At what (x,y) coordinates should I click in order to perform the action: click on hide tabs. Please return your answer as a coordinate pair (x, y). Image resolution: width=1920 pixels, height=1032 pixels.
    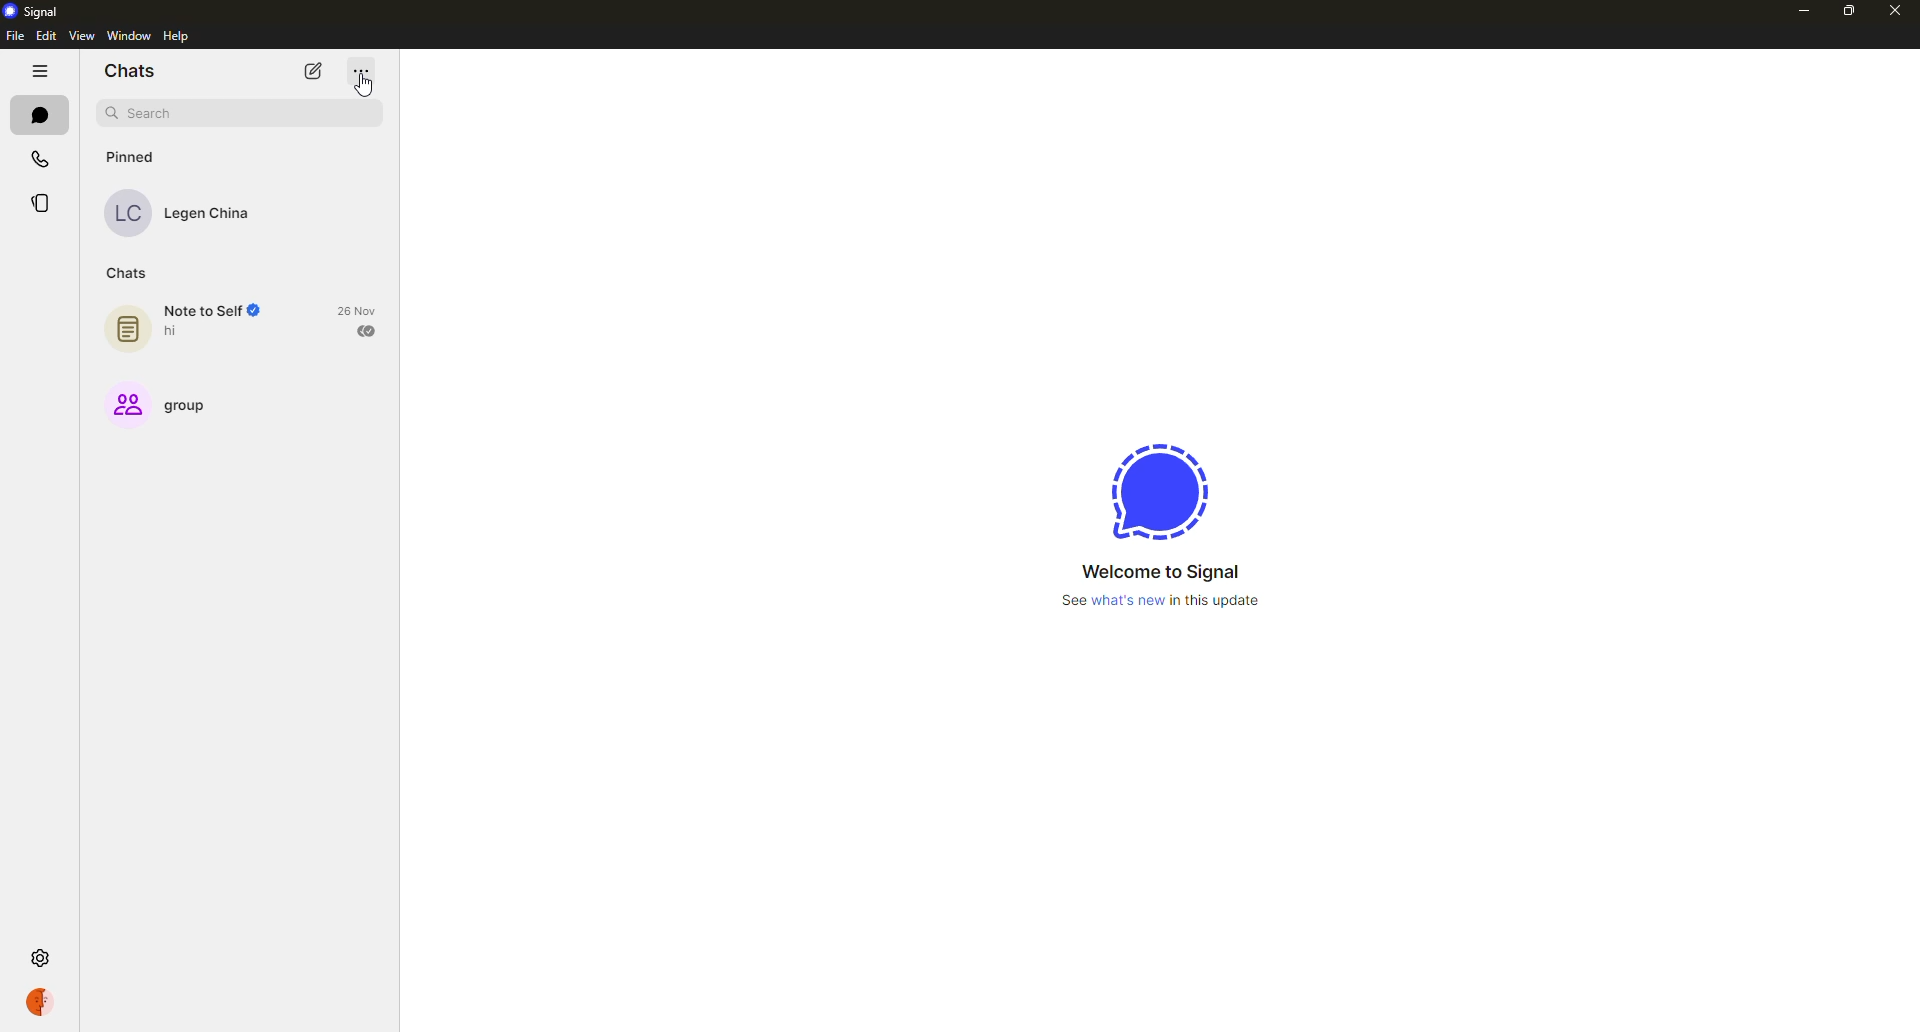
    Looking at the image, I should click on (39, 72).